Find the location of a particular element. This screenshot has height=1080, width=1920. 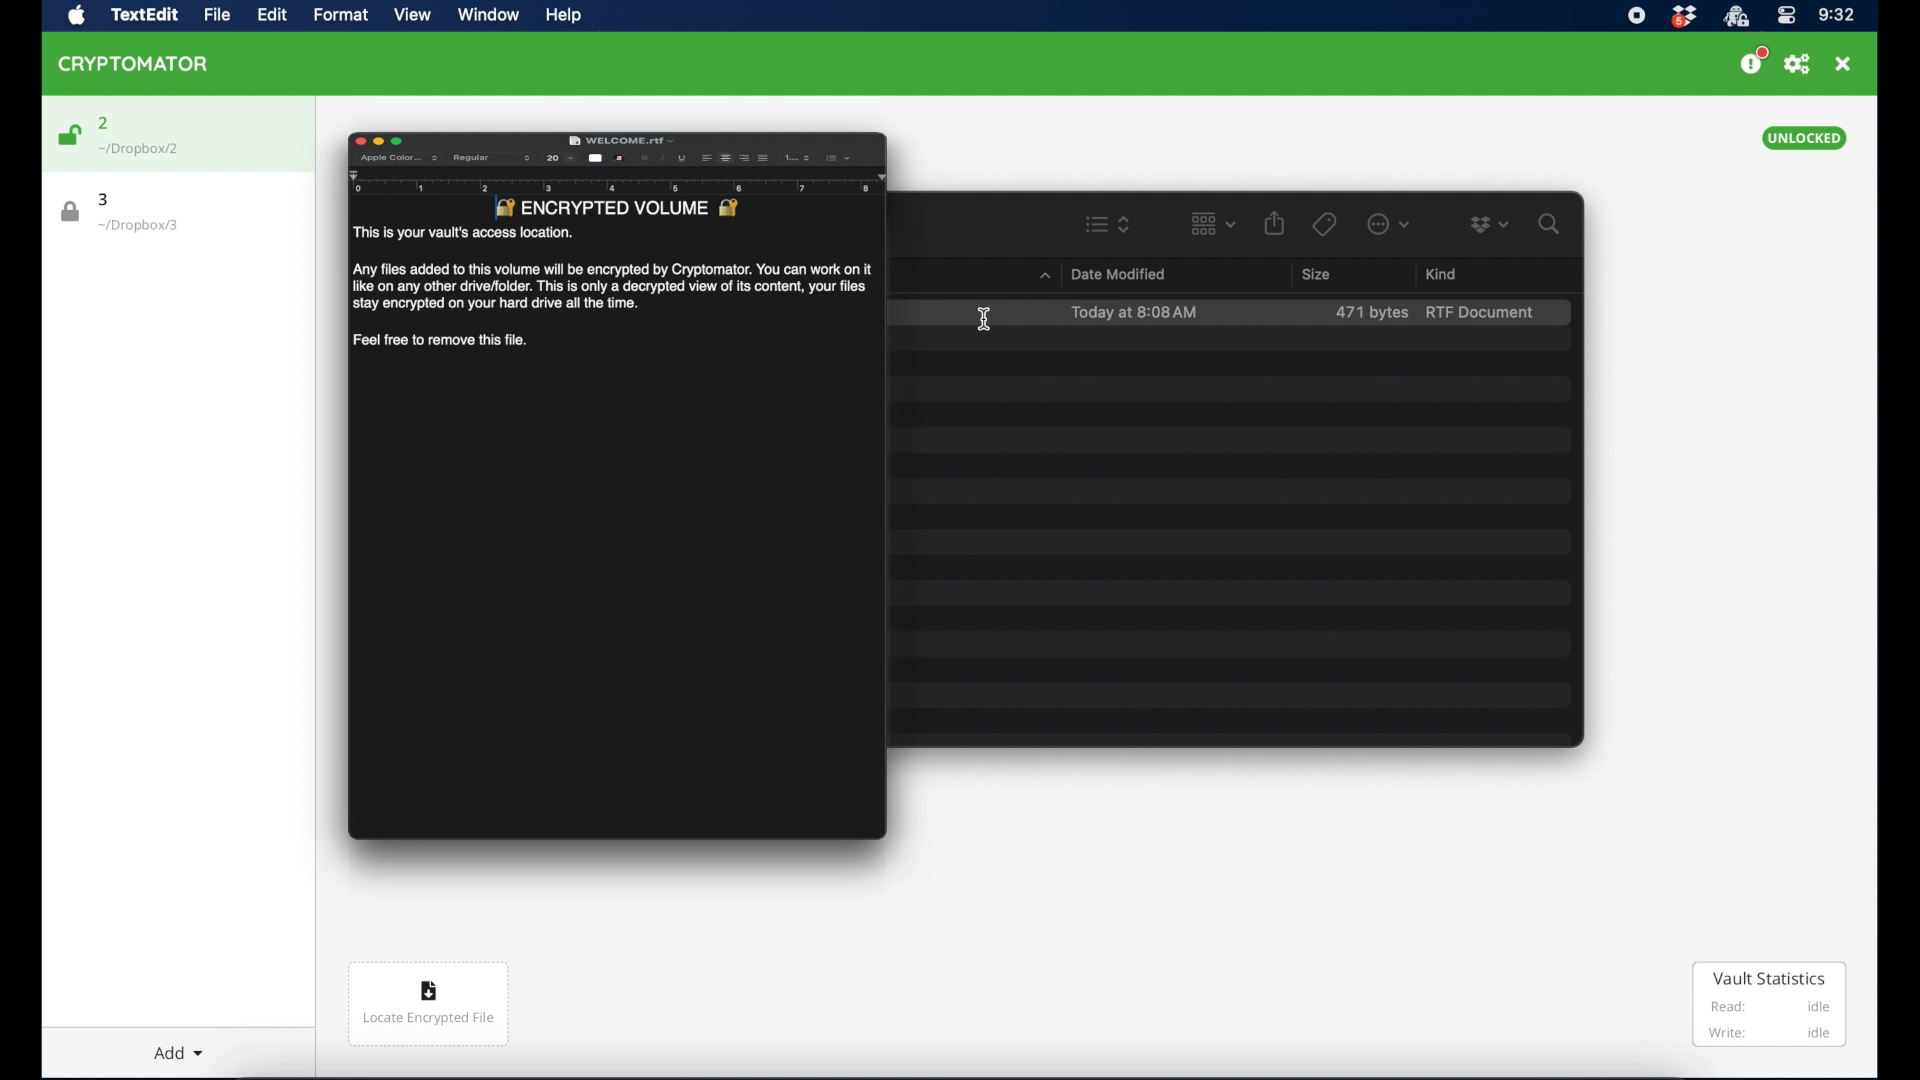

tags is located at coordinates (1326, 223).